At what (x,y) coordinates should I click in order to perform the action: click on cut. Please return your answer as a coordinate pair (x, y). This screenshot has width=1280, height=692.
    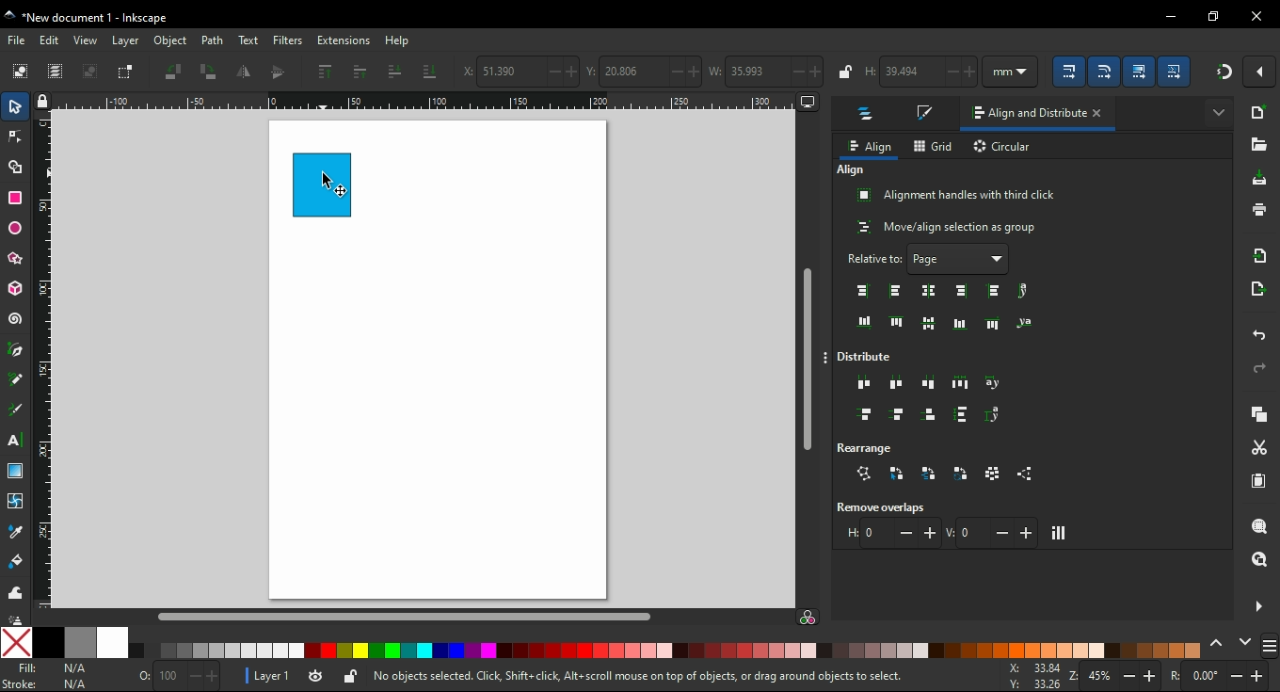
    Looking at the image, I should click on (1260, 448).